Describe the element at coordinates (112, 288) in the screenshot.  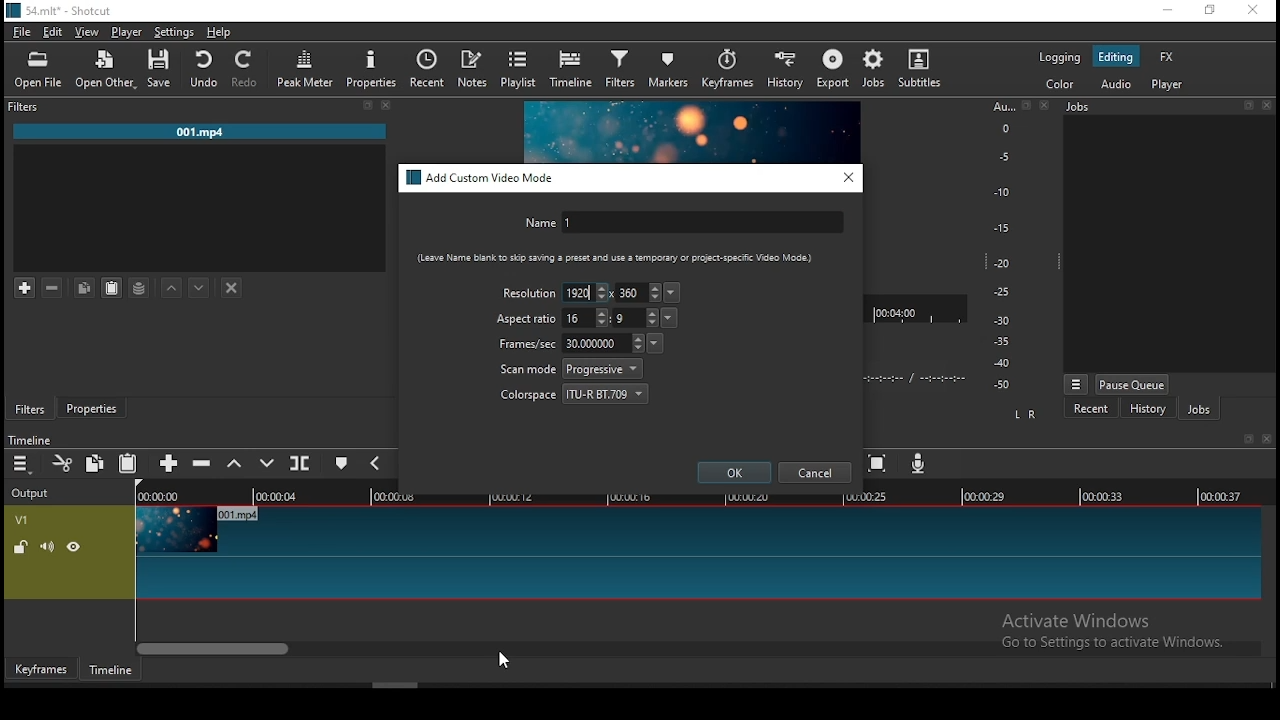
I see `paste` at that location.